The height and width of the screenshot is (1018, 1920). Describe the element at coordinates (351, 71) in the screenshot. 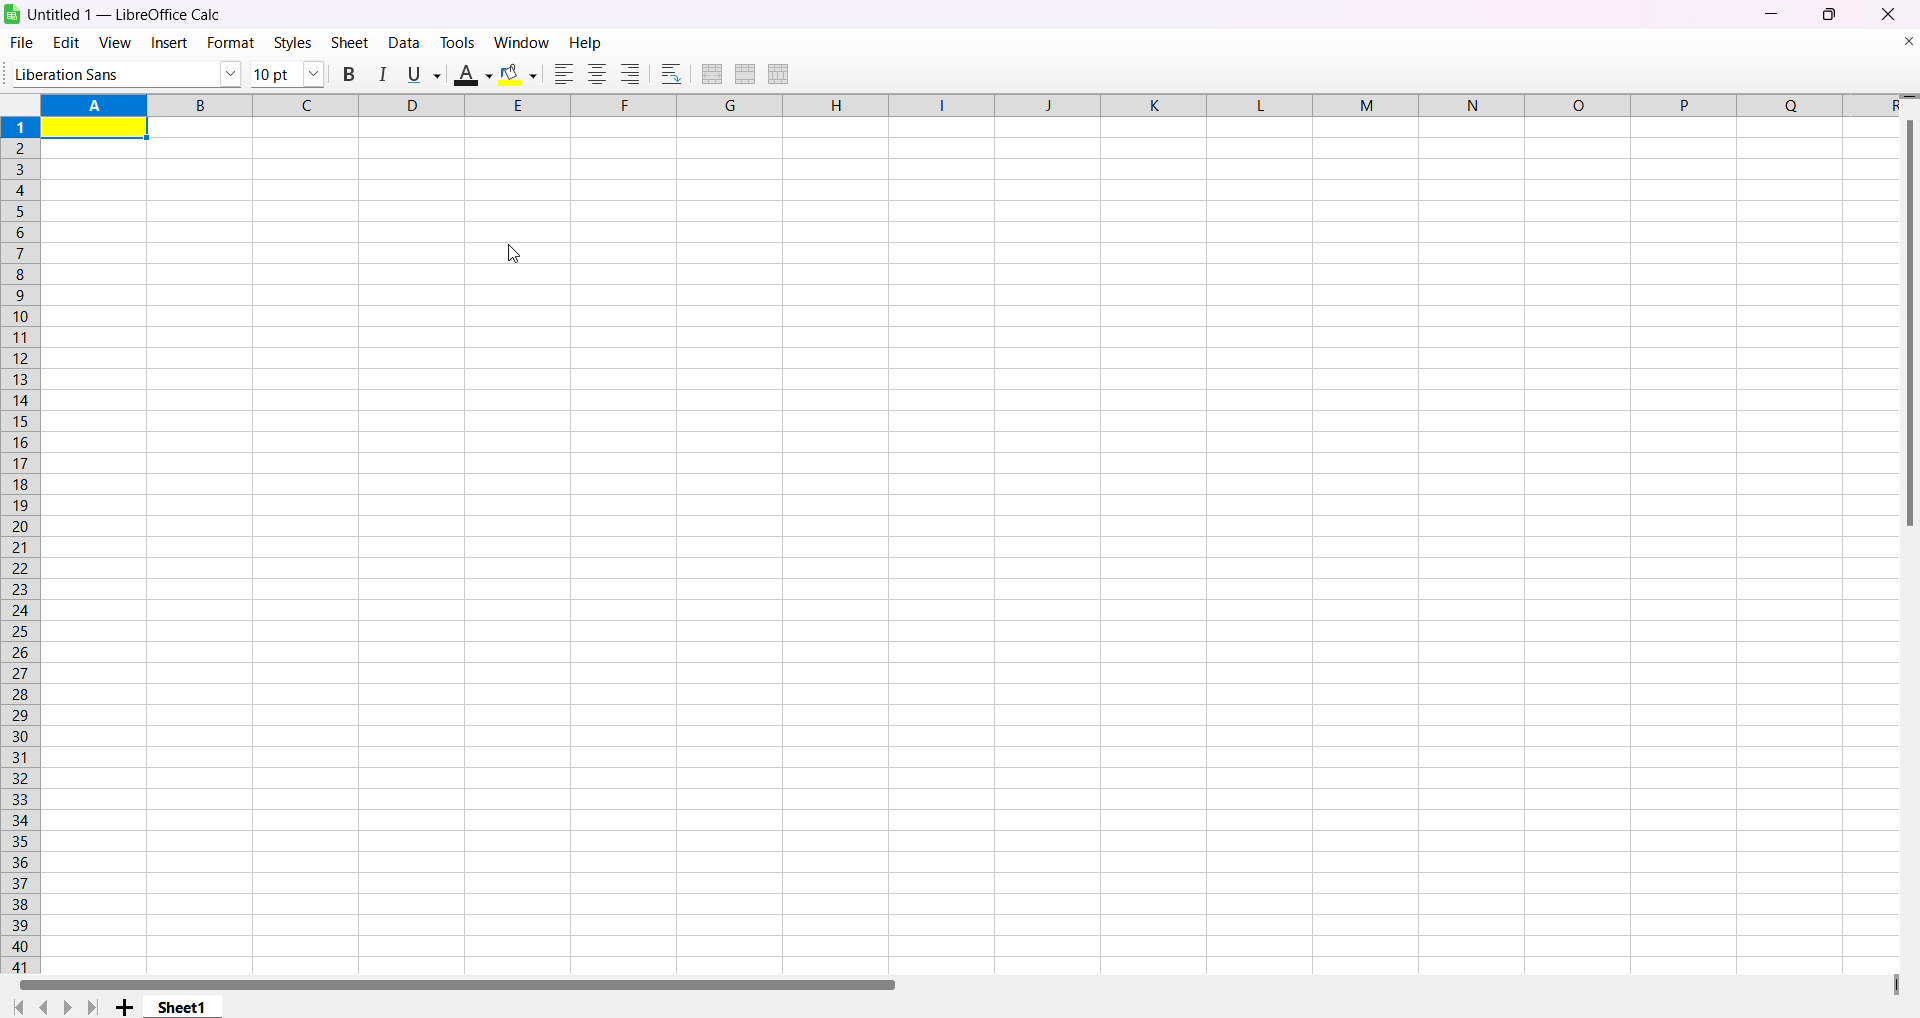

I see `bold` at that location.